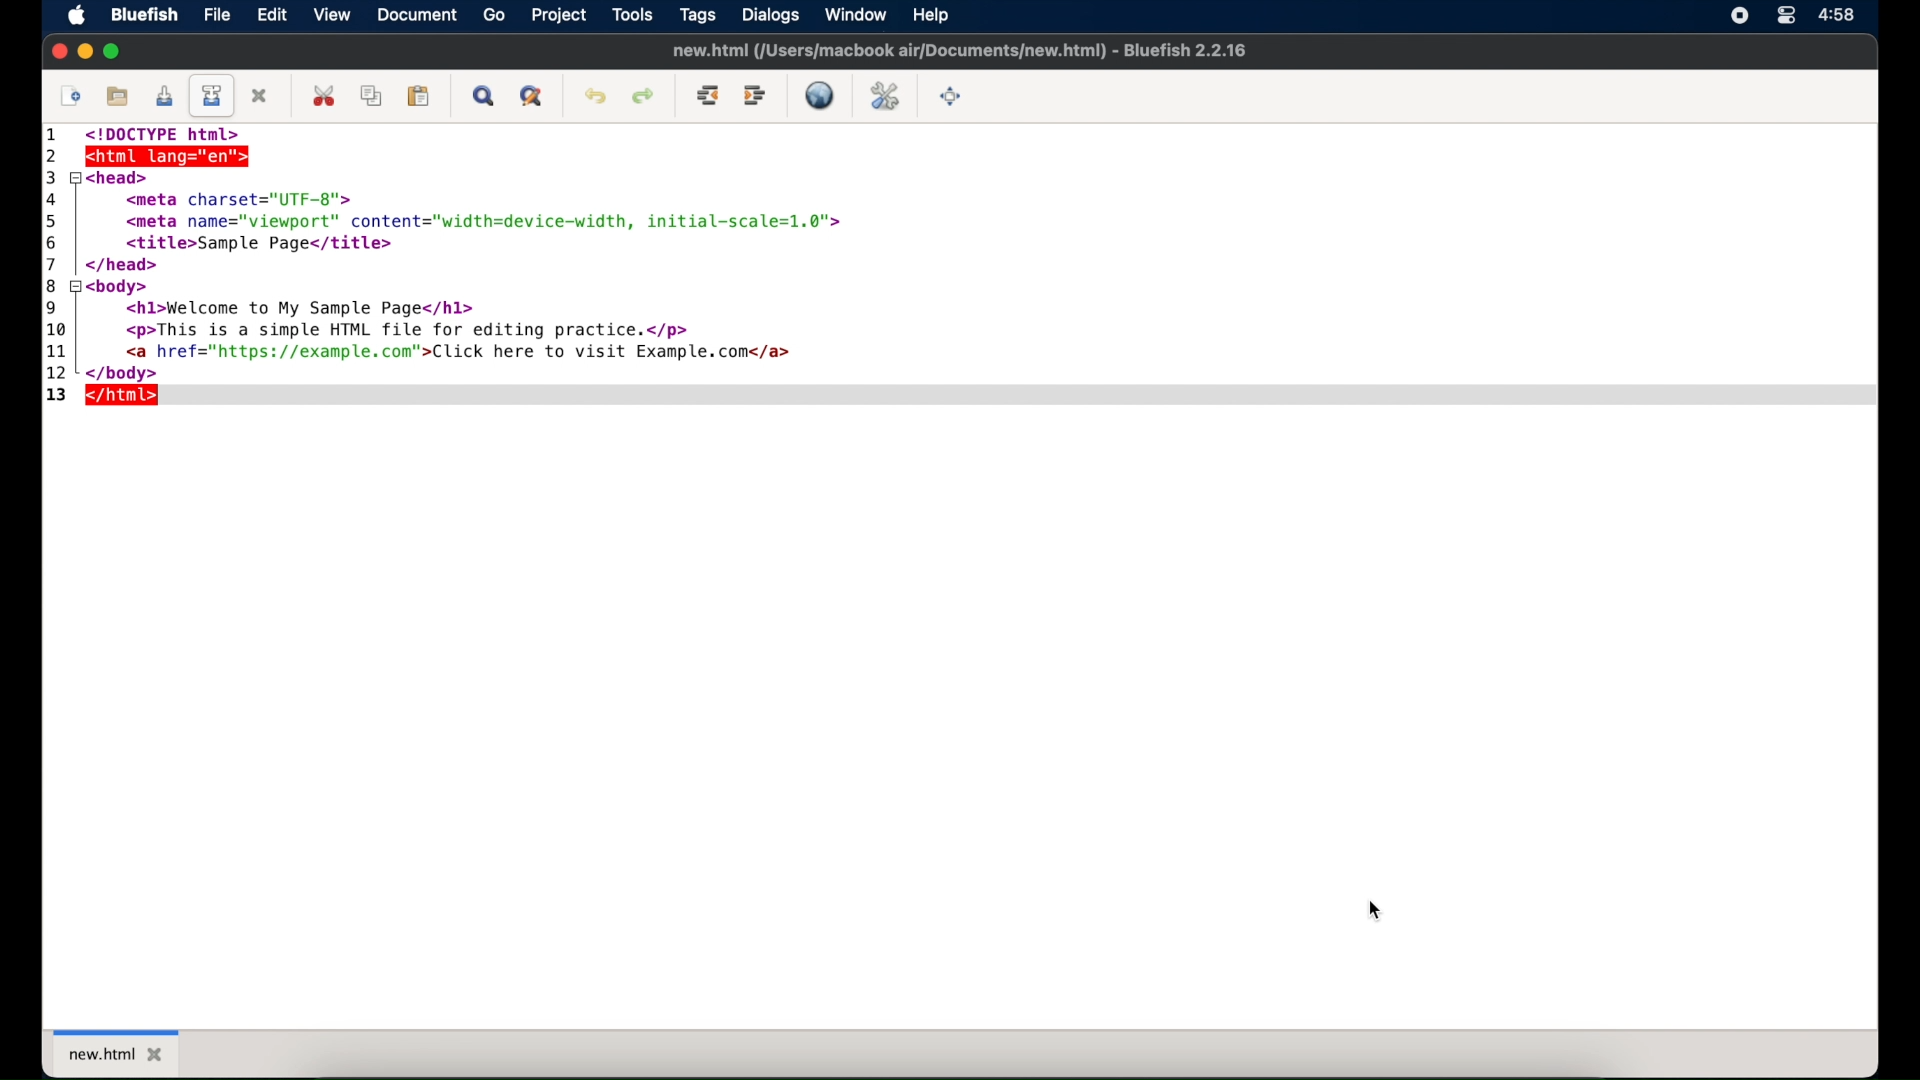 The width and height of the screenshot is (1920, 1080). Describe the element at coordinates (273, 14) in the screenshot. I see `edit` at that location.